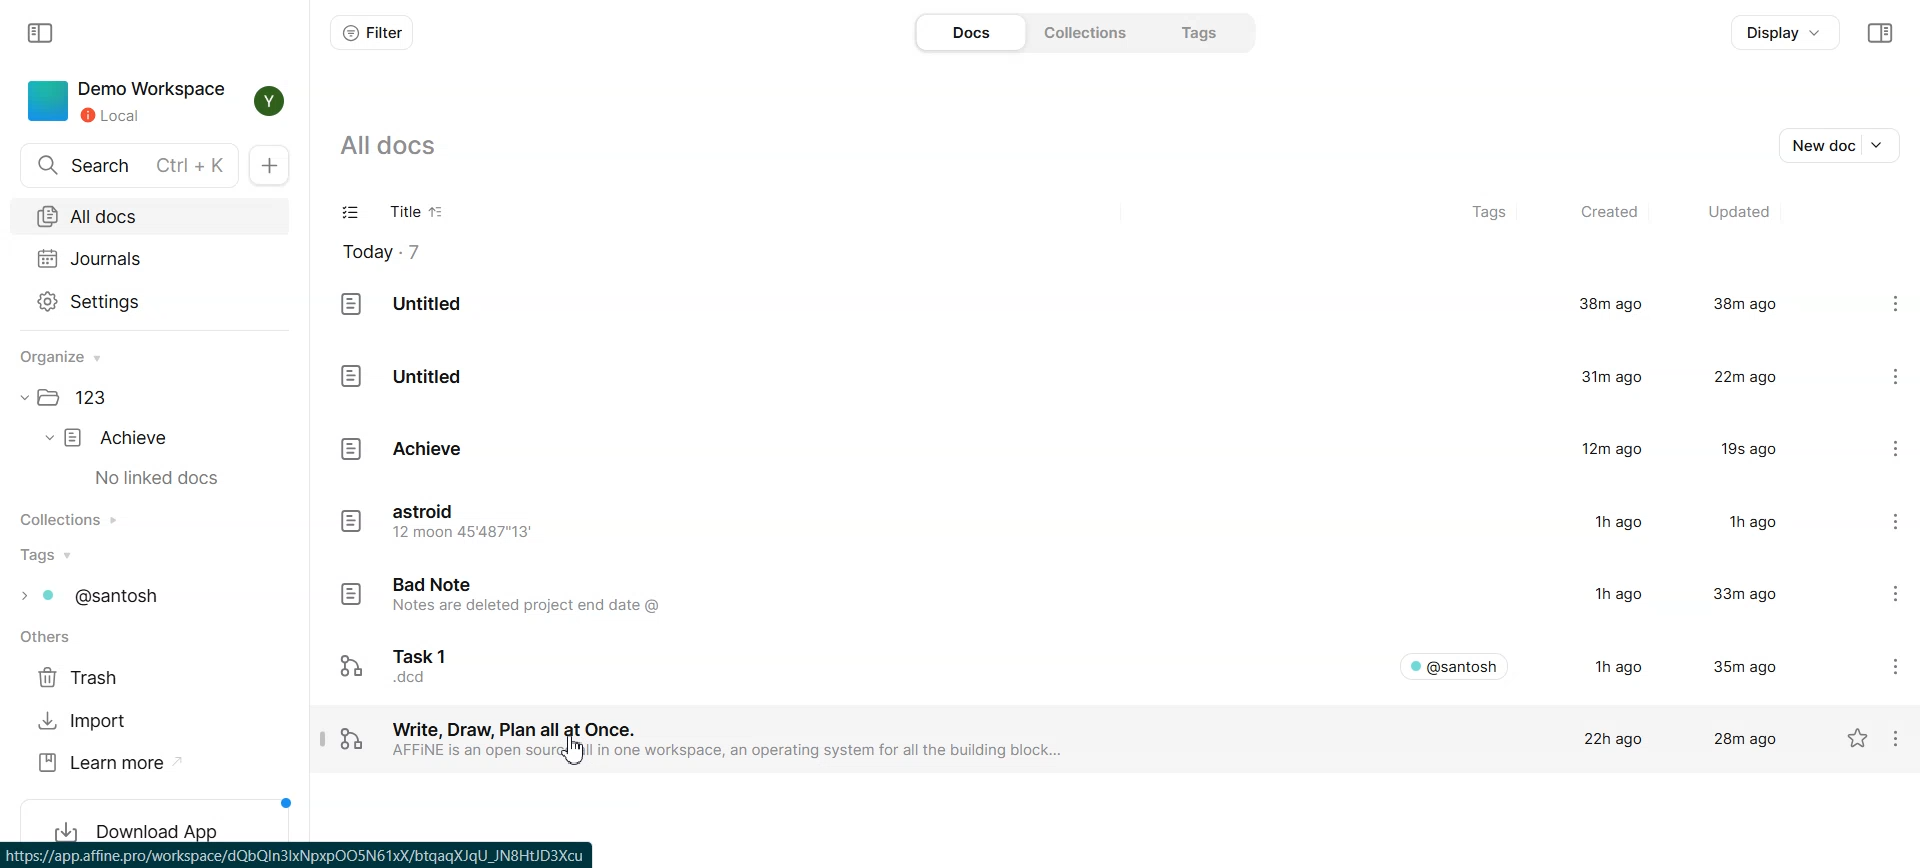 The width and height of the screenshot is (1920, 868). Describe the element at coordinates (1607, 213) in the screenshot. I see `Created` at that location.